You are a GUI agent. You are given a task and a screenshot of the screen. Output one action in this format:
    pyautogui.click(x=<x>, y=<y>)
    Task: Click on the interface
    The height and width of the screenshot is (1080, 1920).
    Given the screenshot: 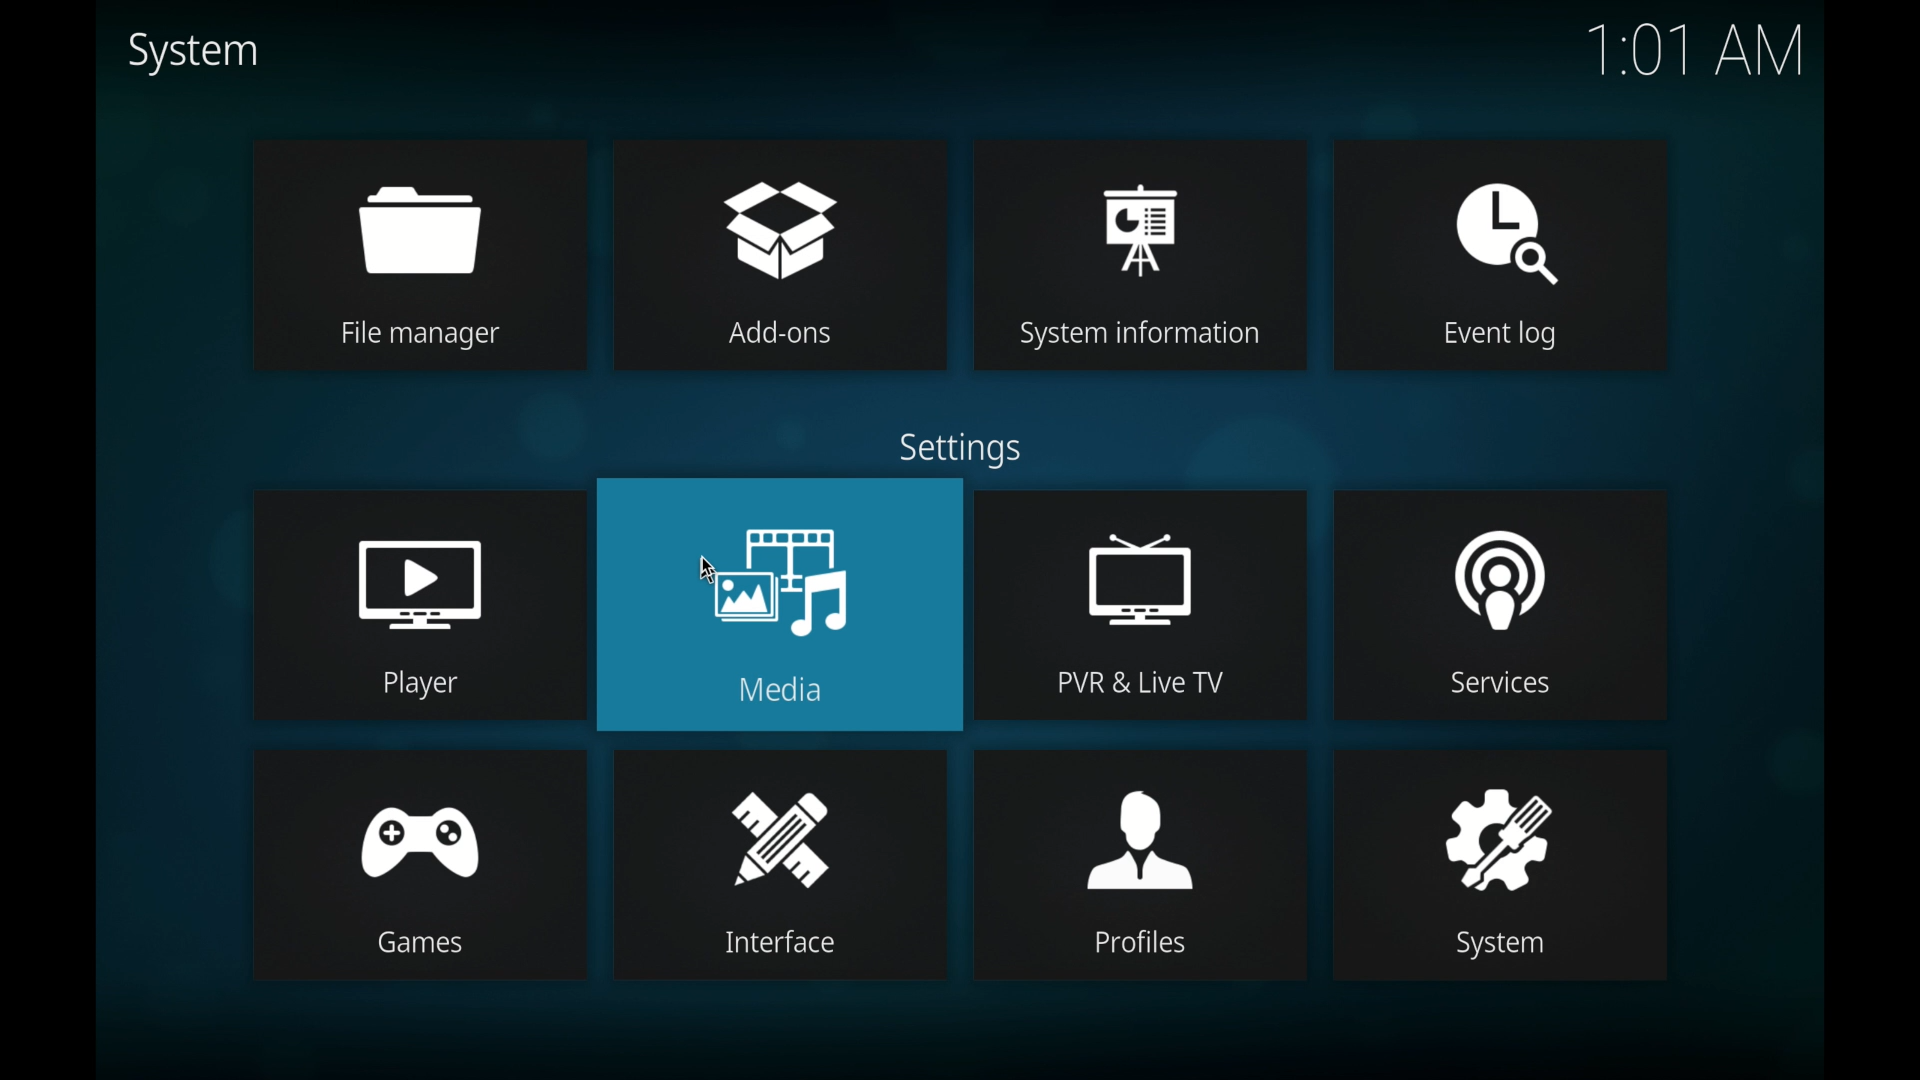 What is the action you would take?
    pyautogui.click(x=784, y=831)
    